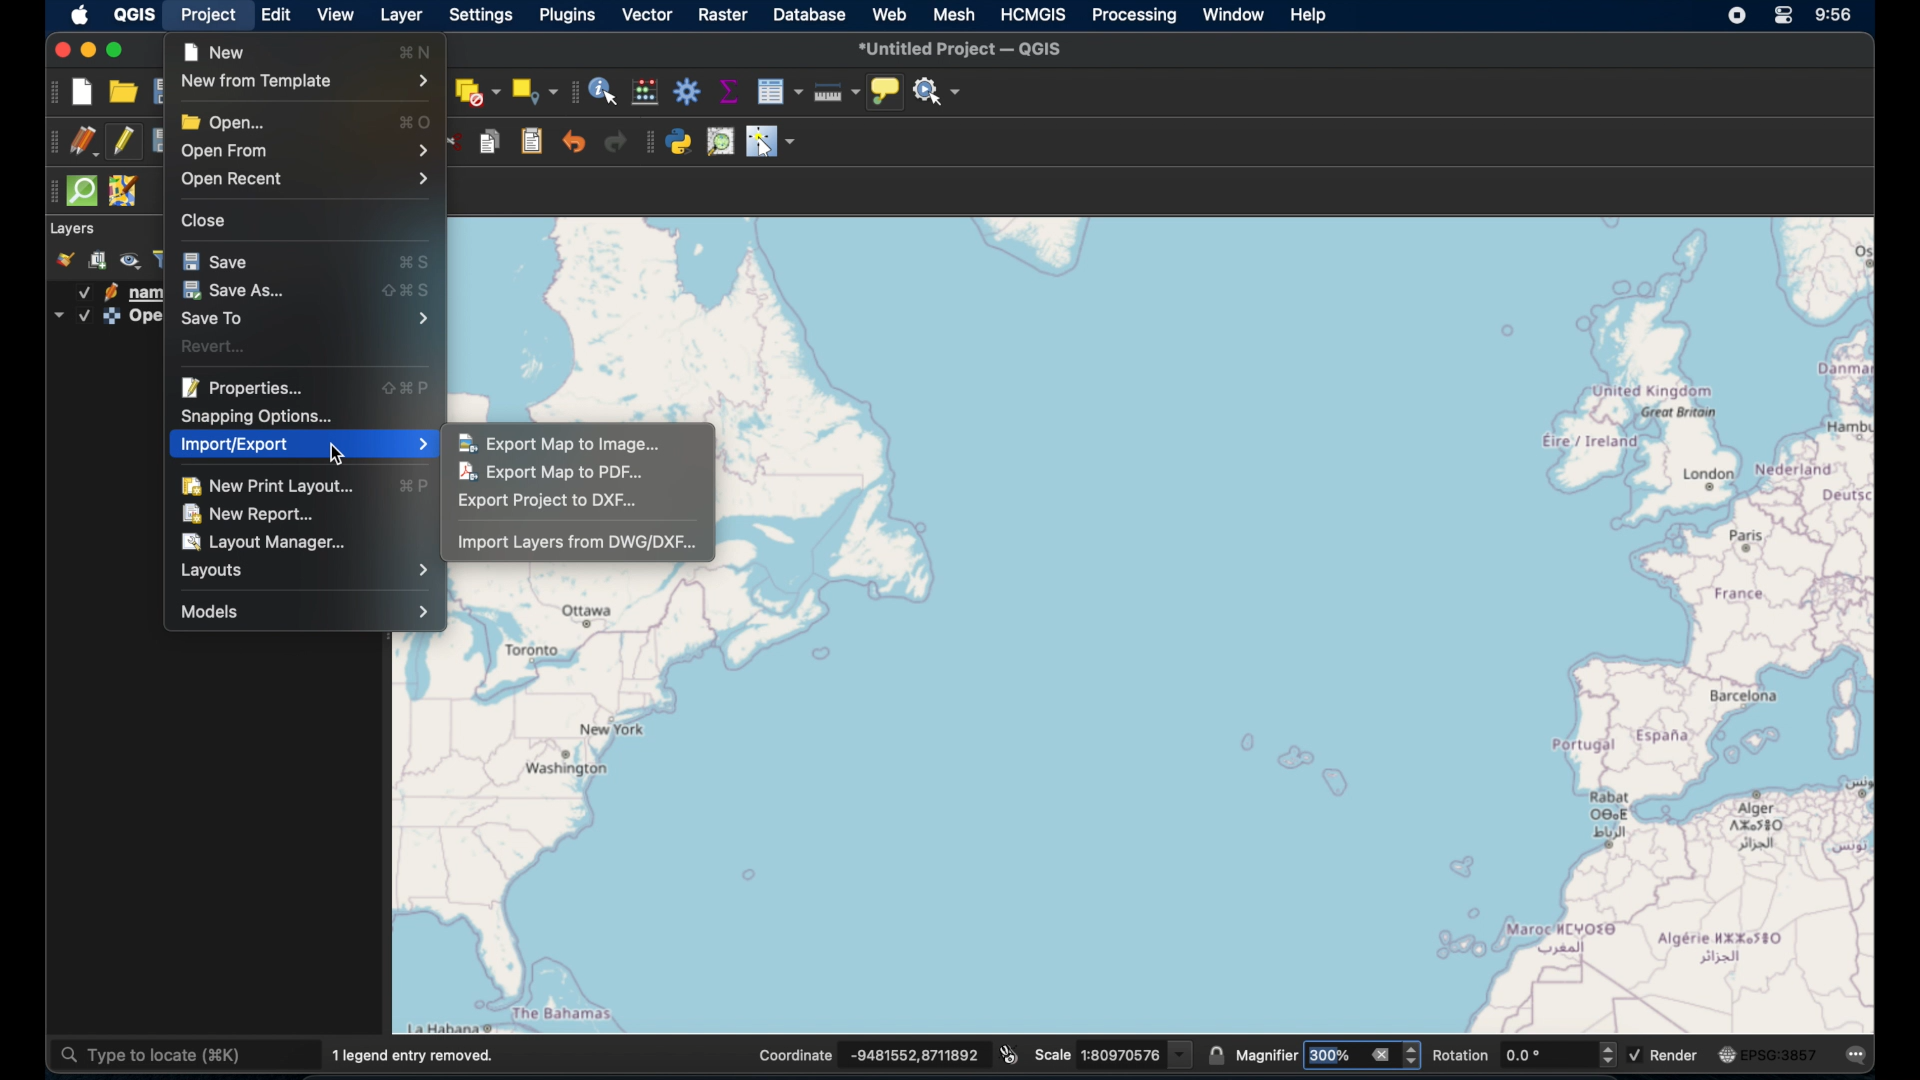  Describe the element at coordinates (837, 91) in the screenshot. I see `measure line` at that location.